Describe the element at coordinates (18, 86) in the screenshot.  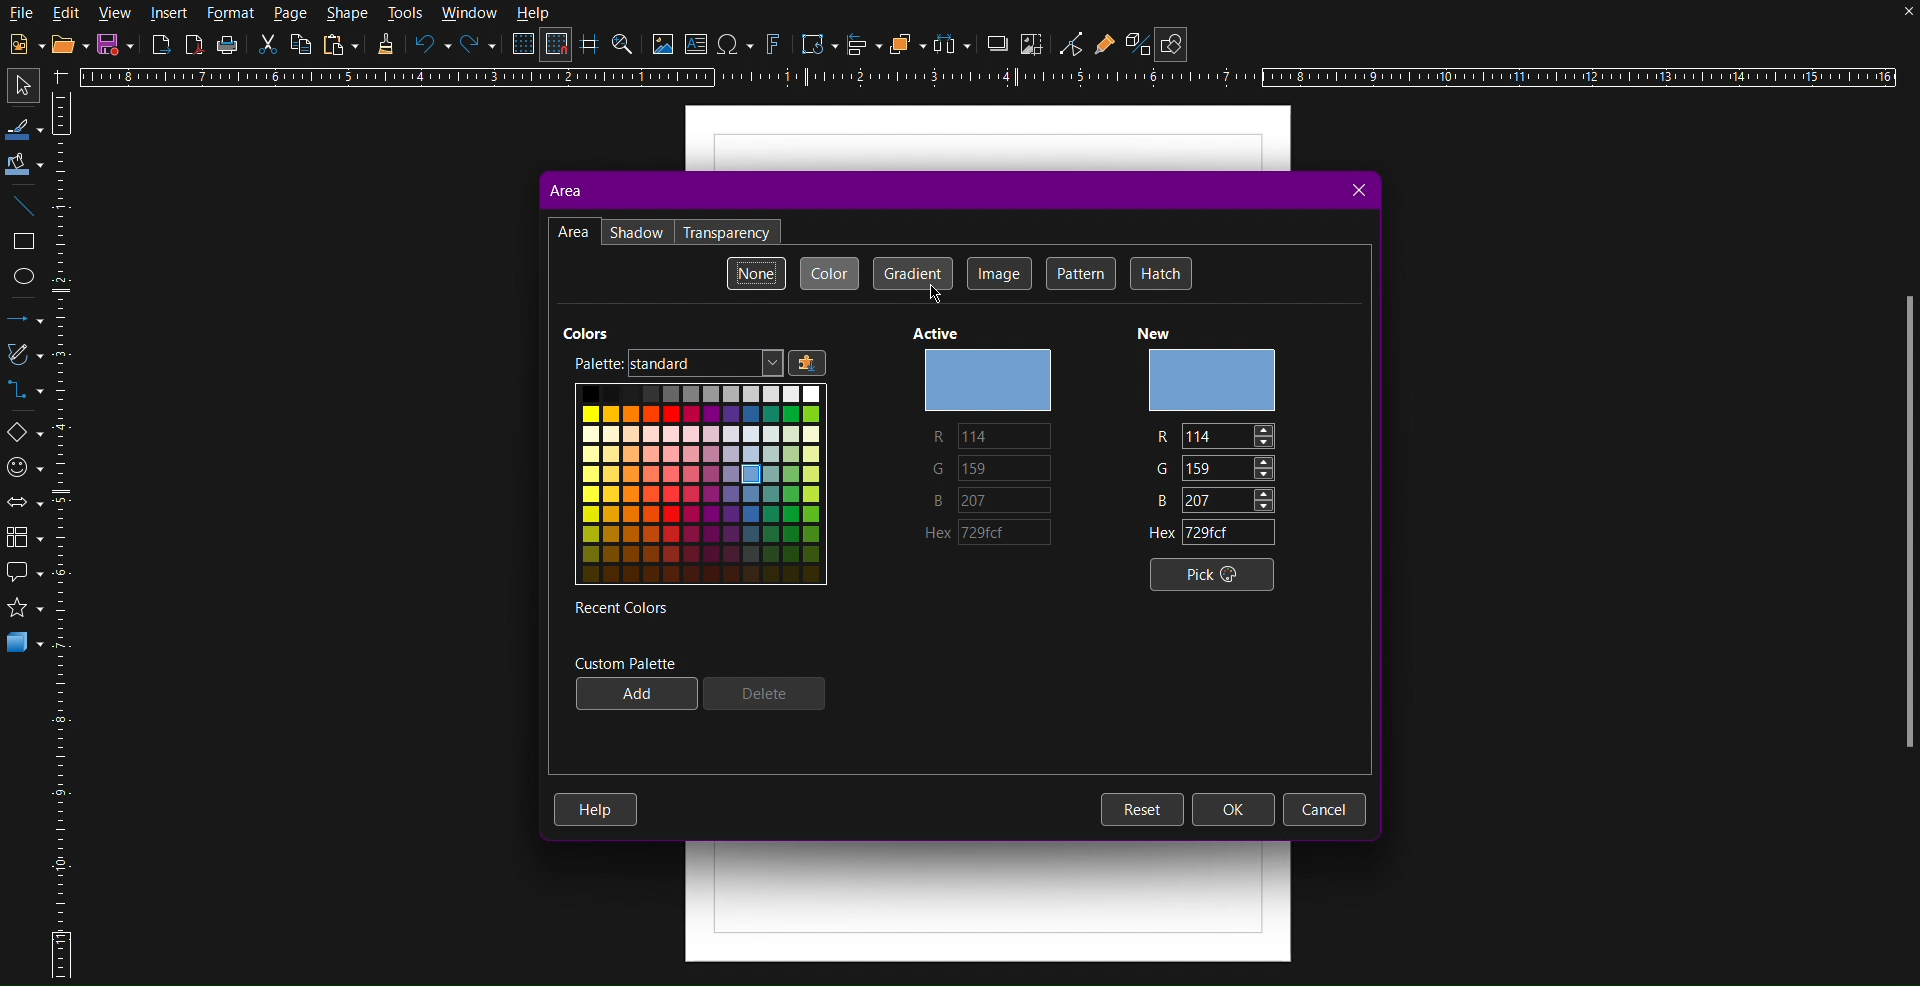
I see `Select` at that location.